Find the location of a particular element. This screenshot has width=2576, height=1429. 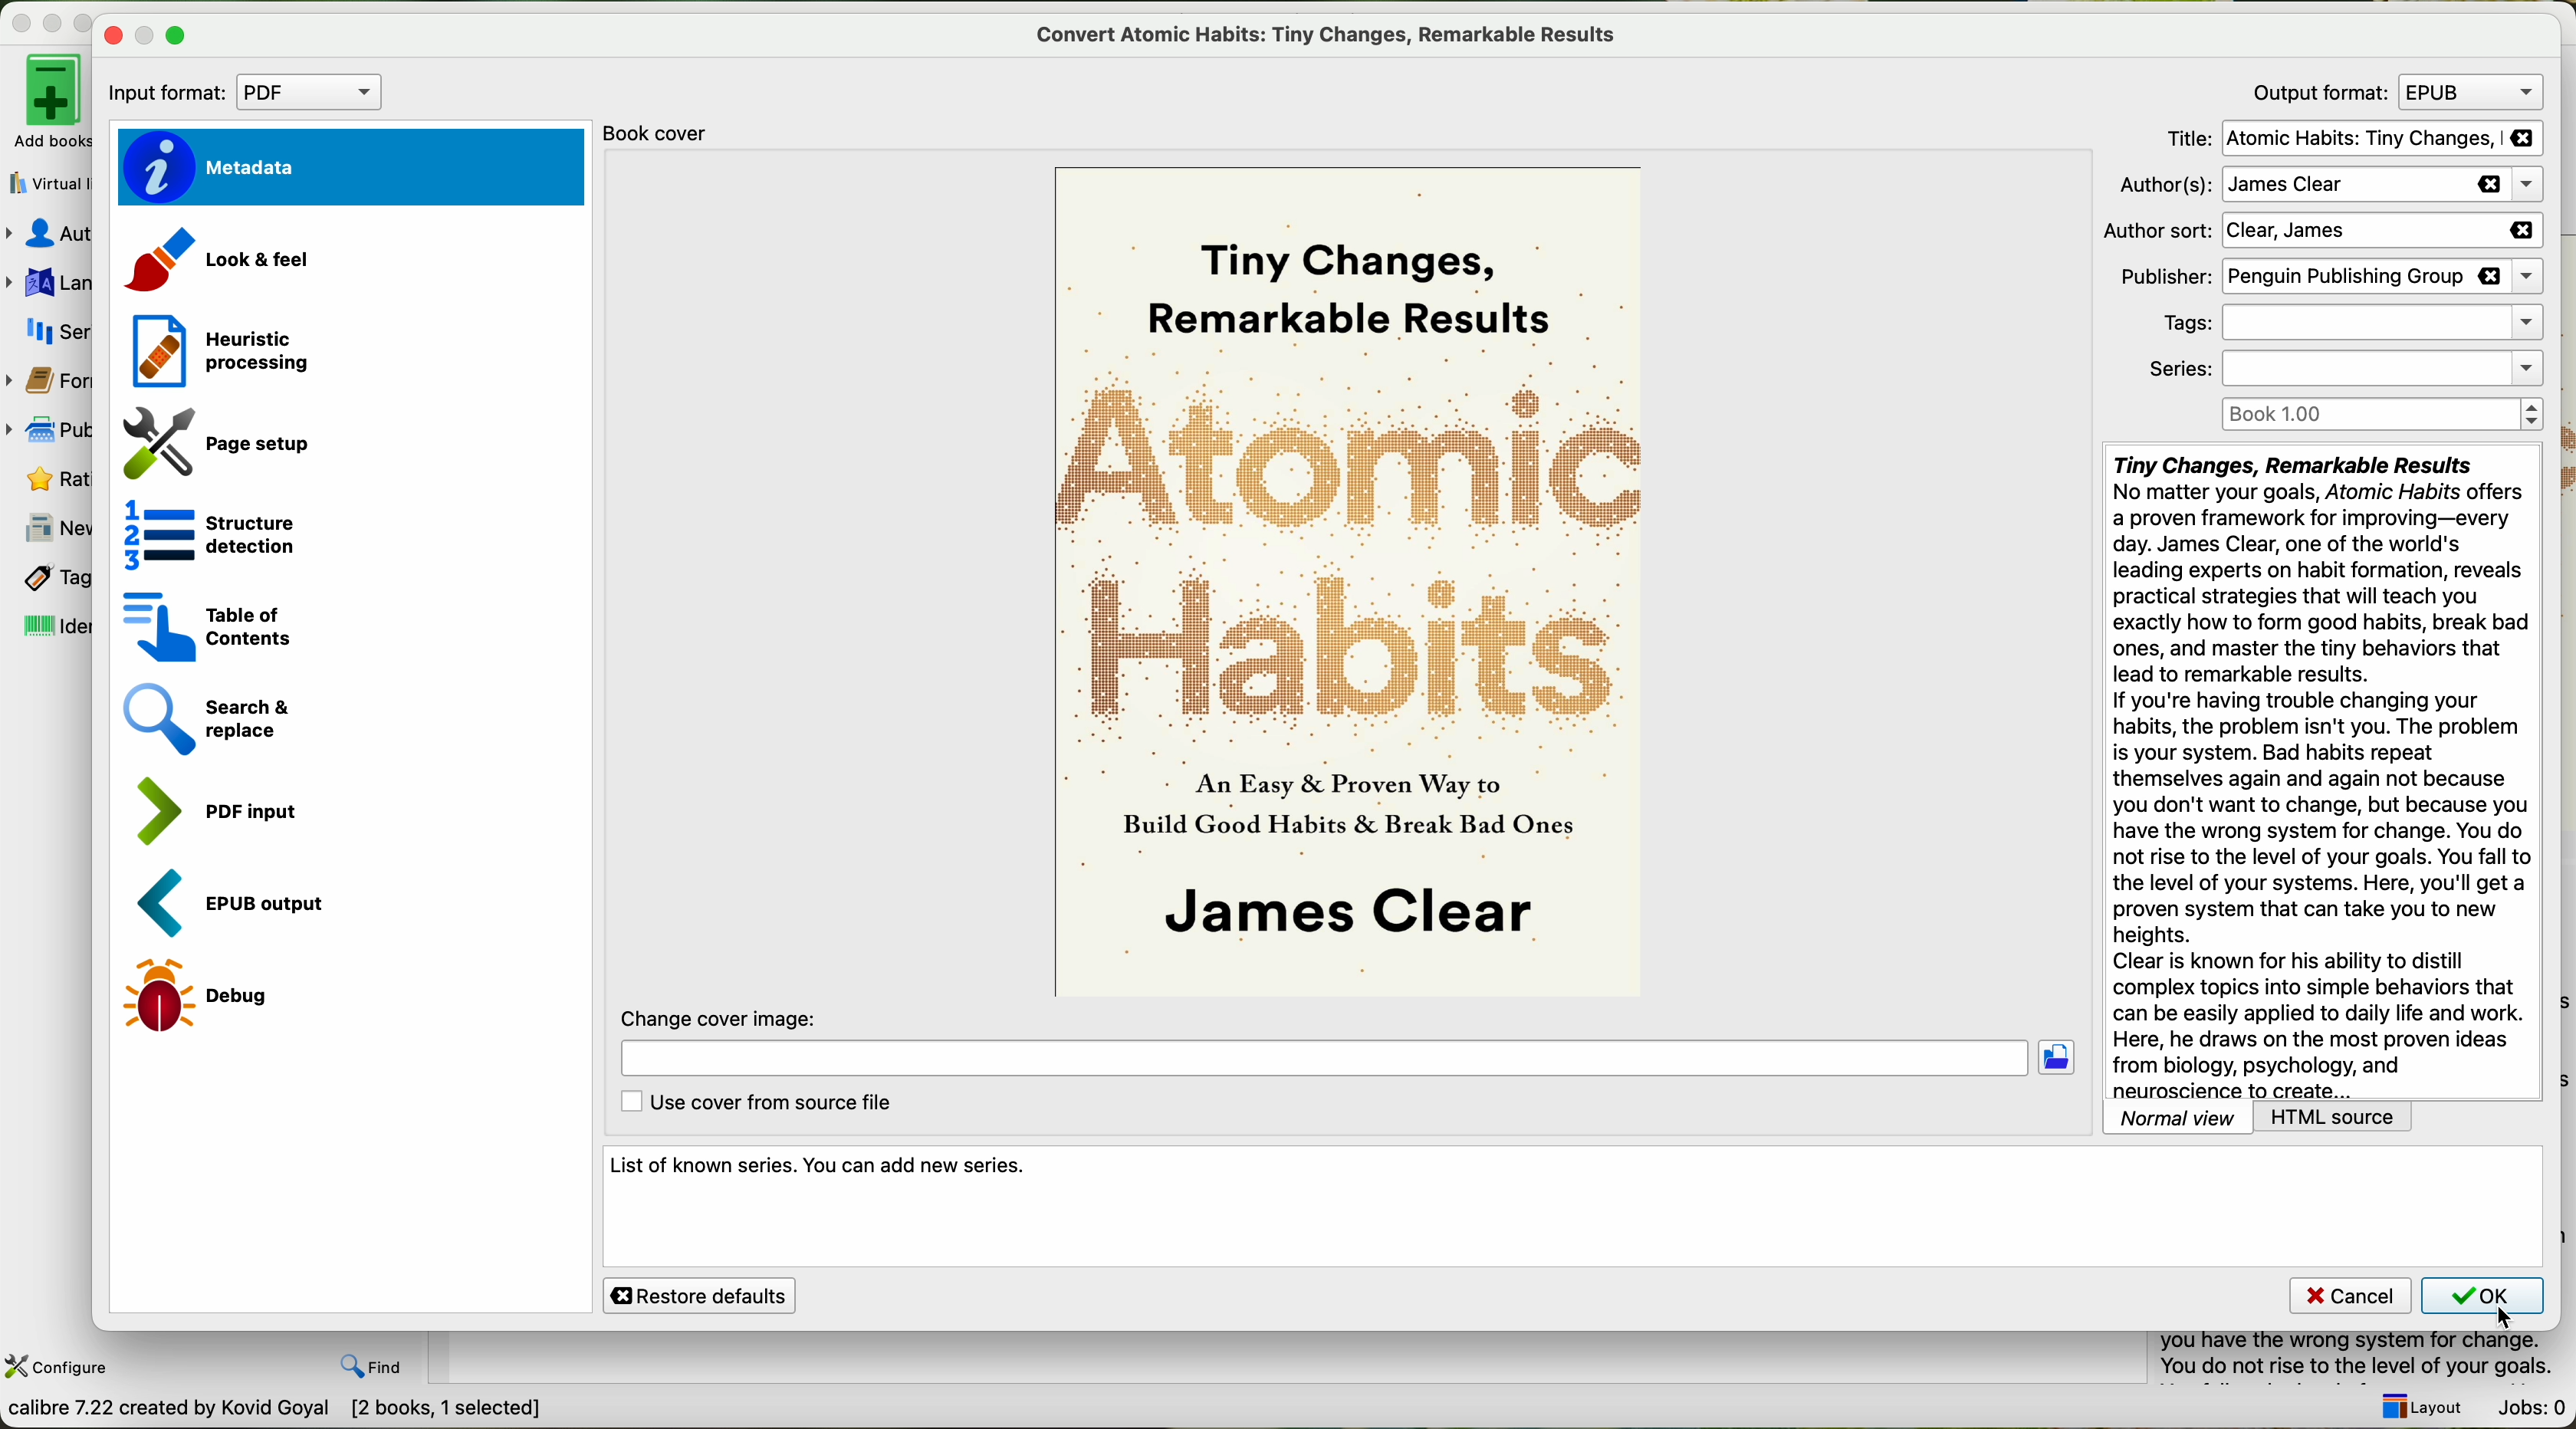

minimize is located at coordinates (53, 19).